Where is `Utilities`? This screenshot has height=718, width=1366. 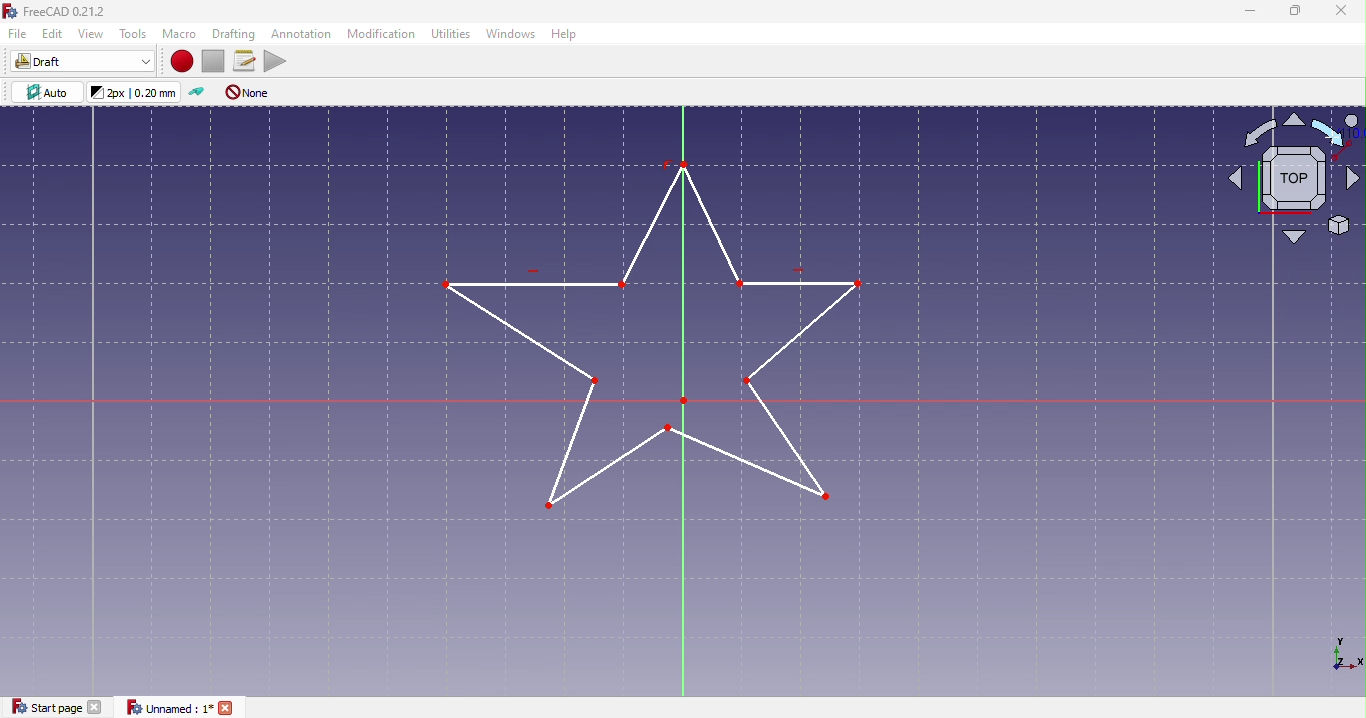 Utilities is located at coordinates (451, 33).